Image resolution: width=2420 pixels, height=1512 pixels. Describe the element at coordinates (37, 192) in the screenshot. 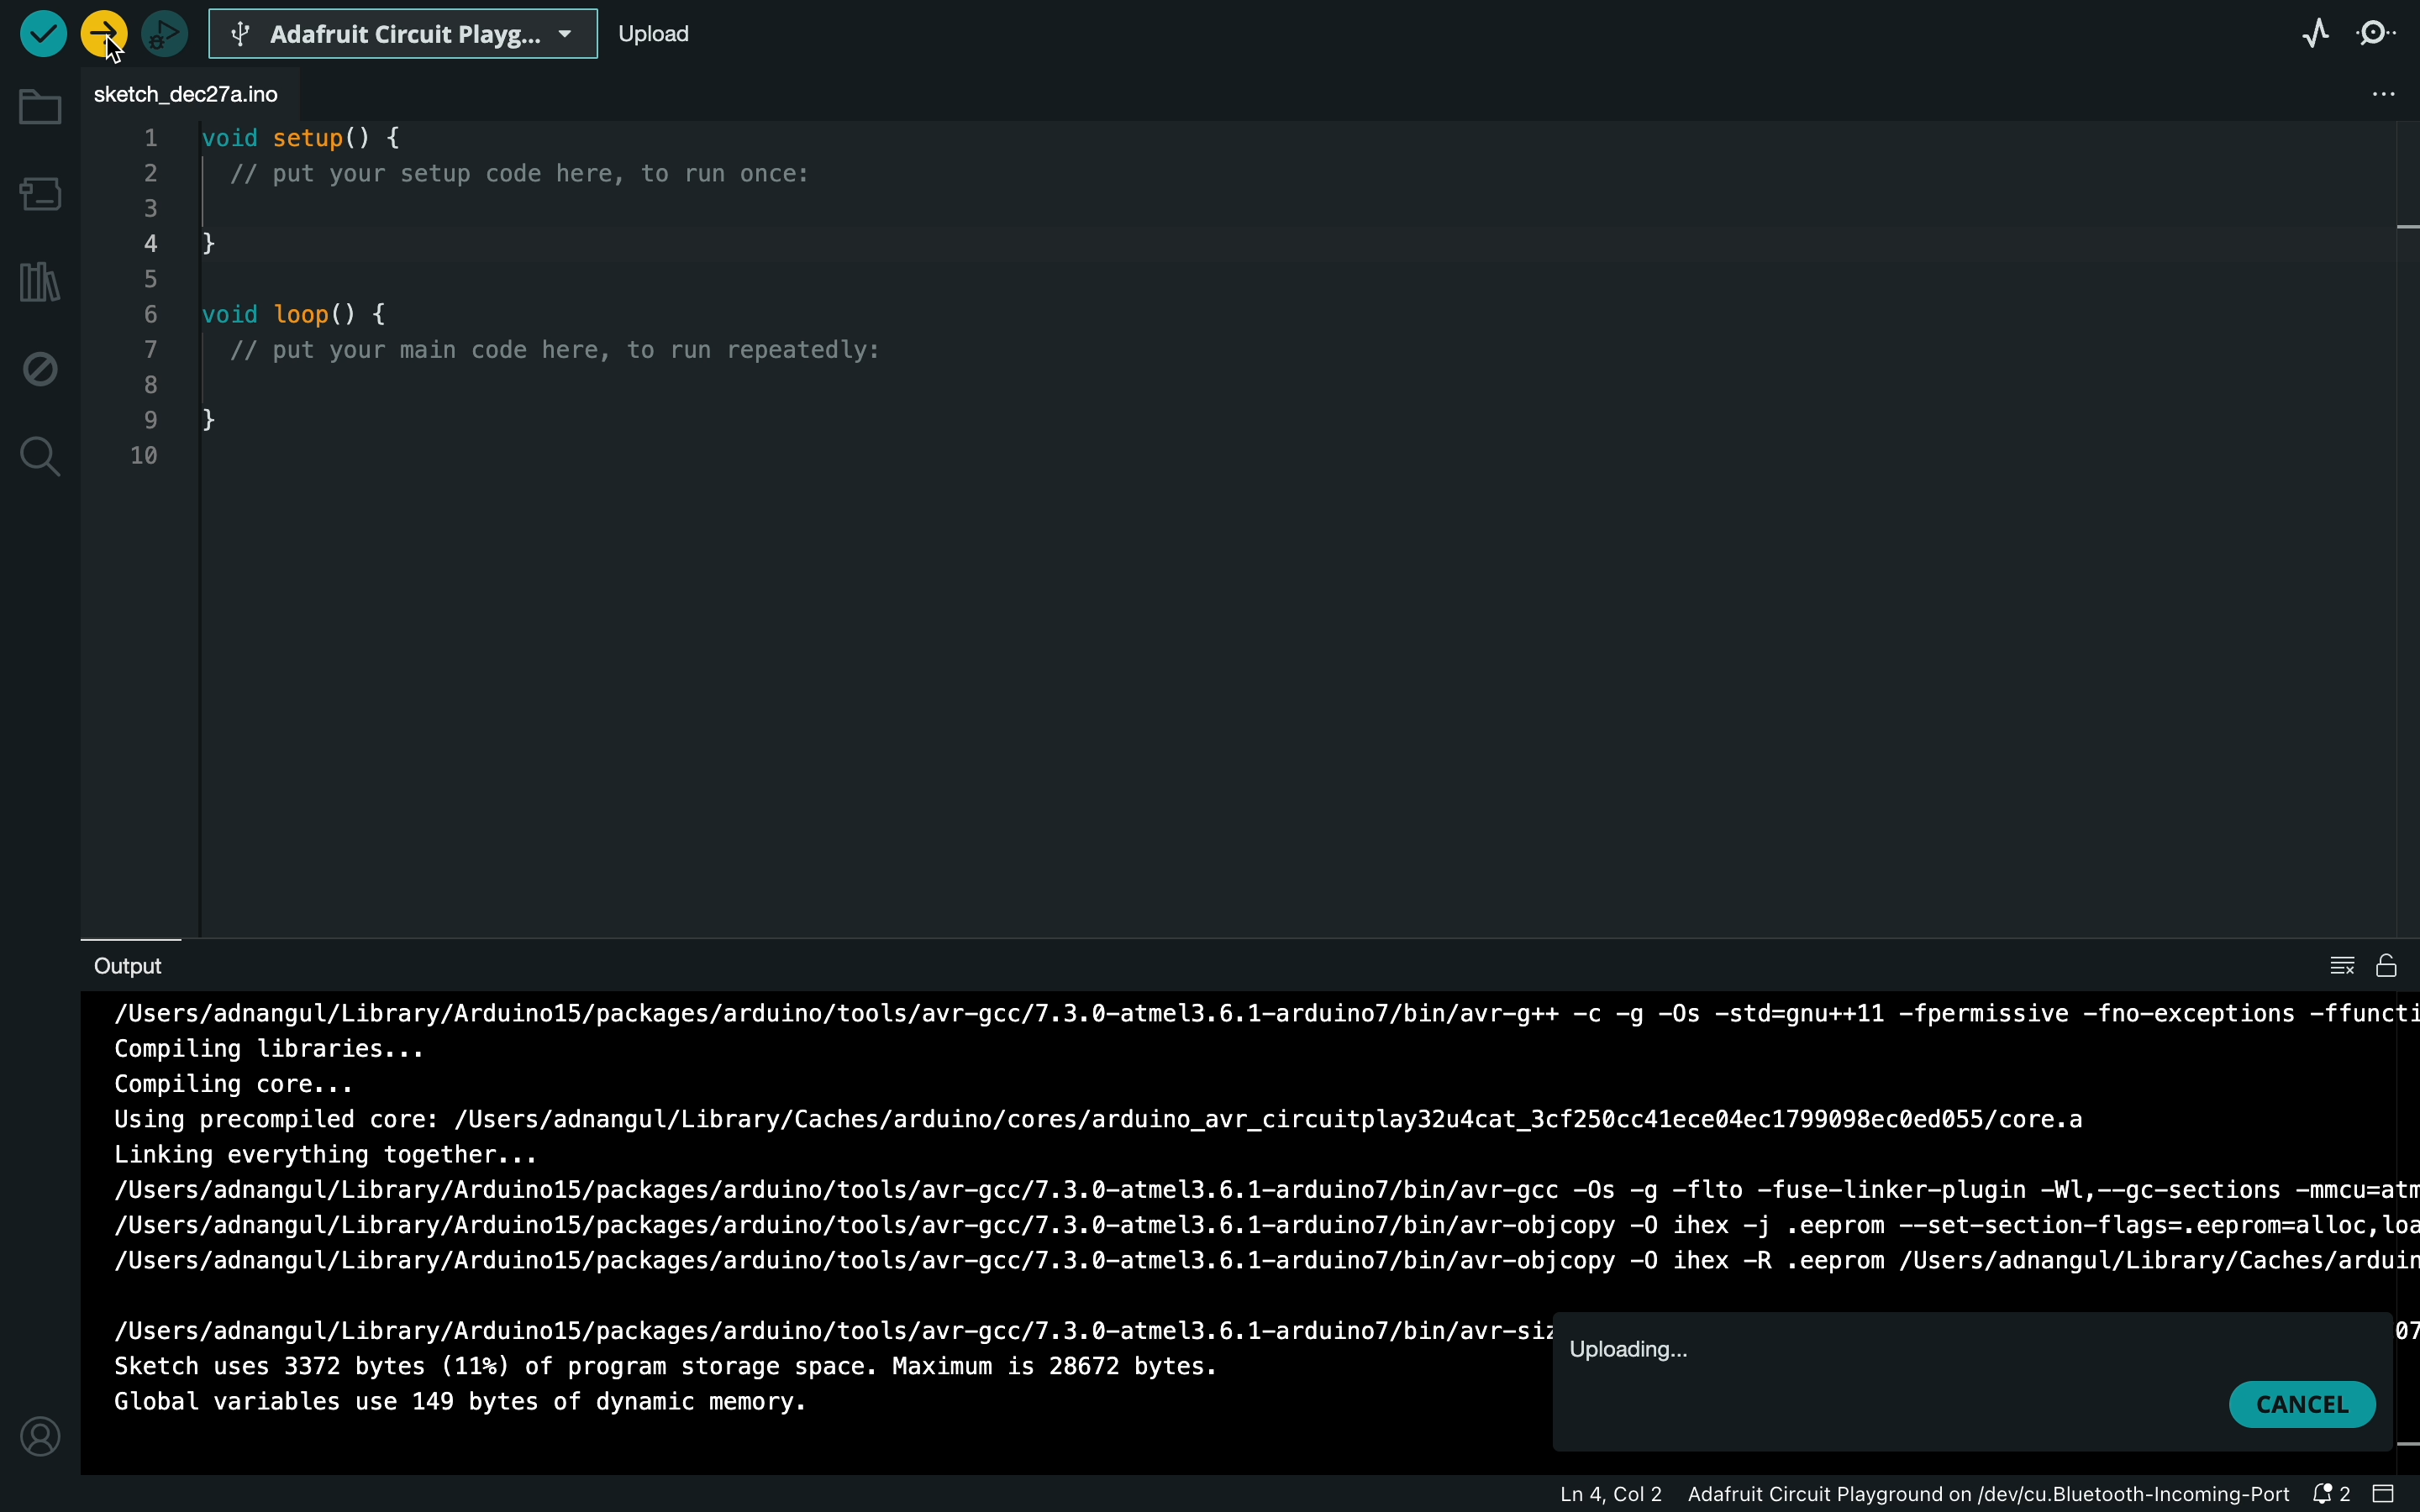

I see `board manager` at that location.